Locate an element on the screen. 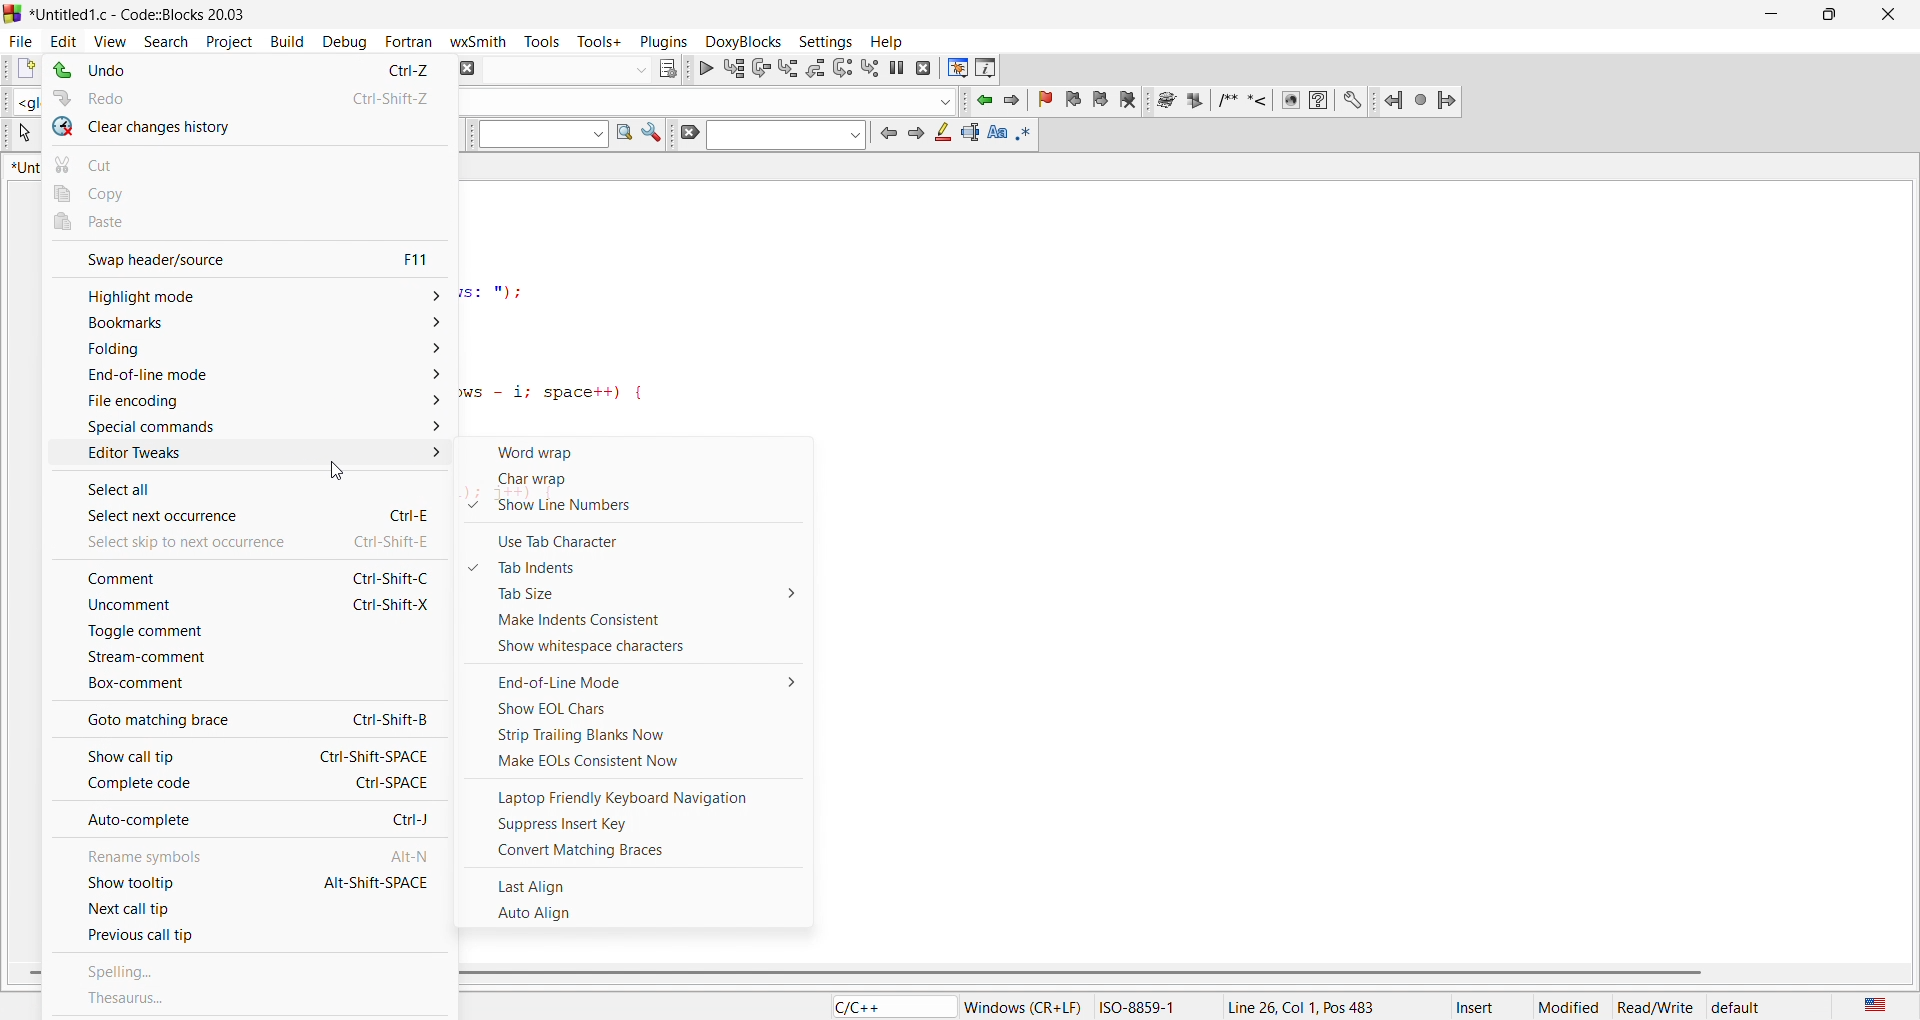  default is located at coordinates (1760, 1004).